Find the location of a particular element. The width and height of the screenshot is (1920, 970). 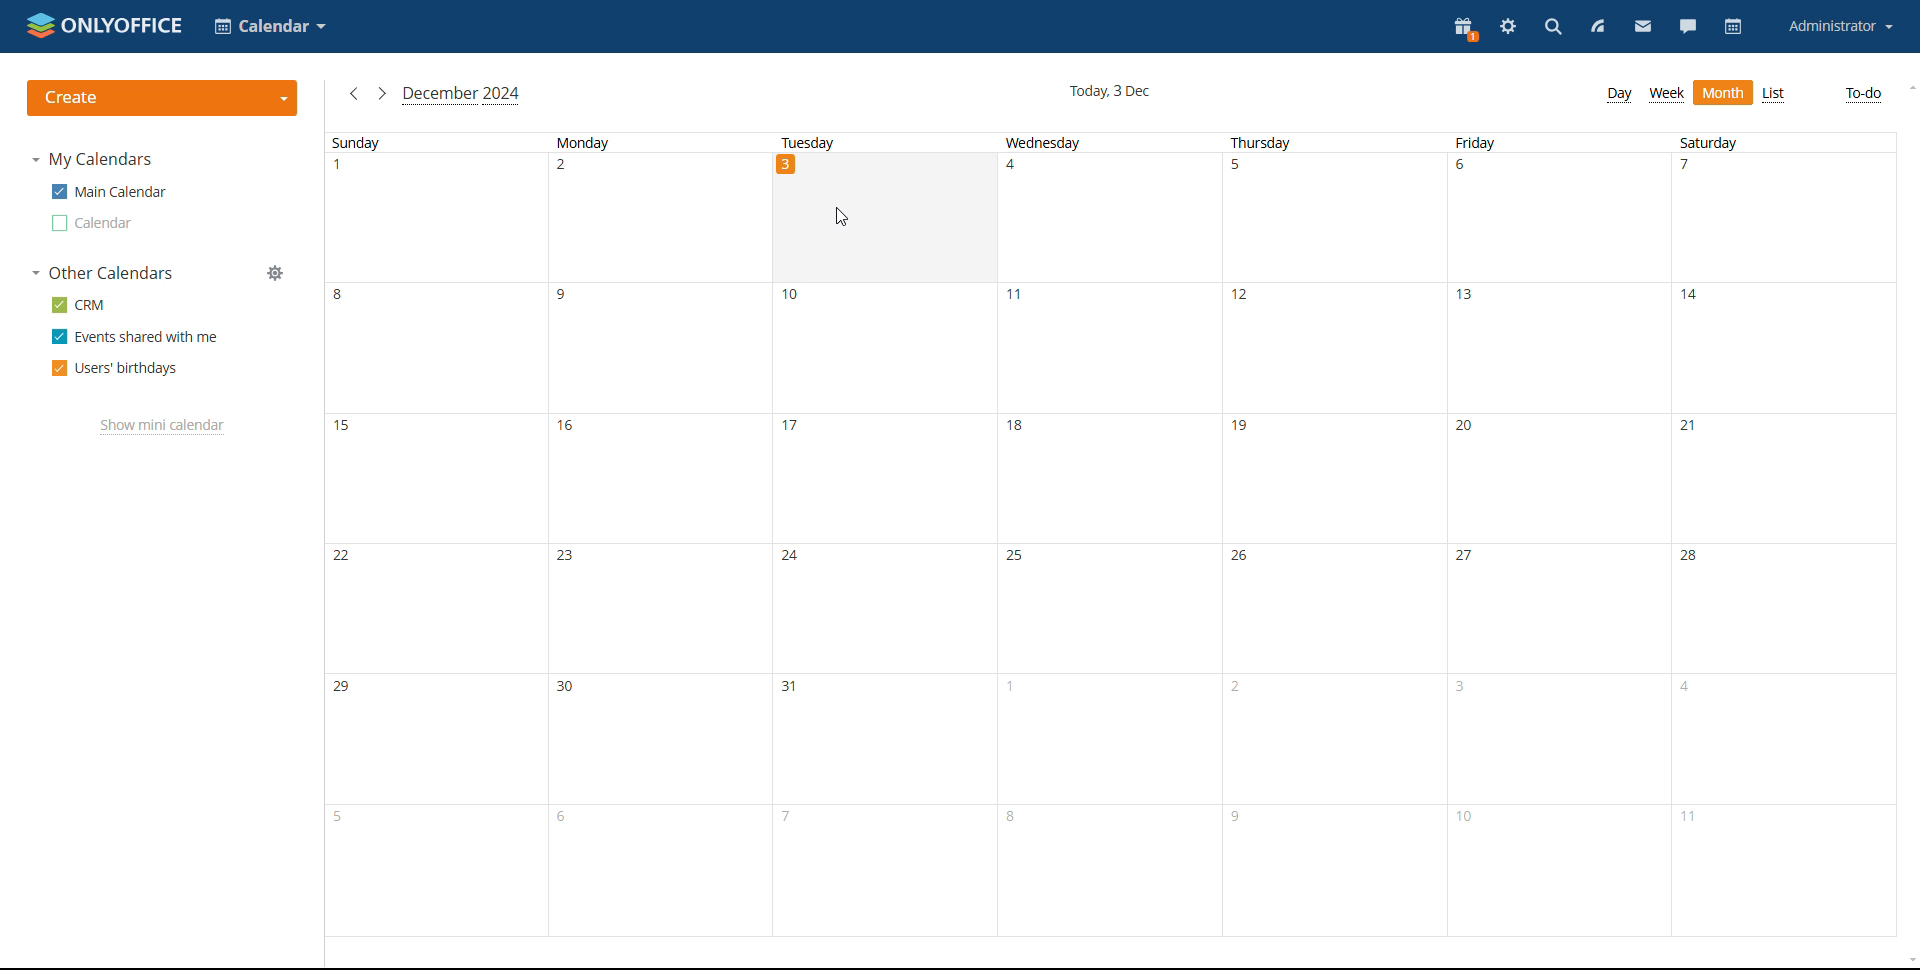

week view is located at coordinates (1667, 94).